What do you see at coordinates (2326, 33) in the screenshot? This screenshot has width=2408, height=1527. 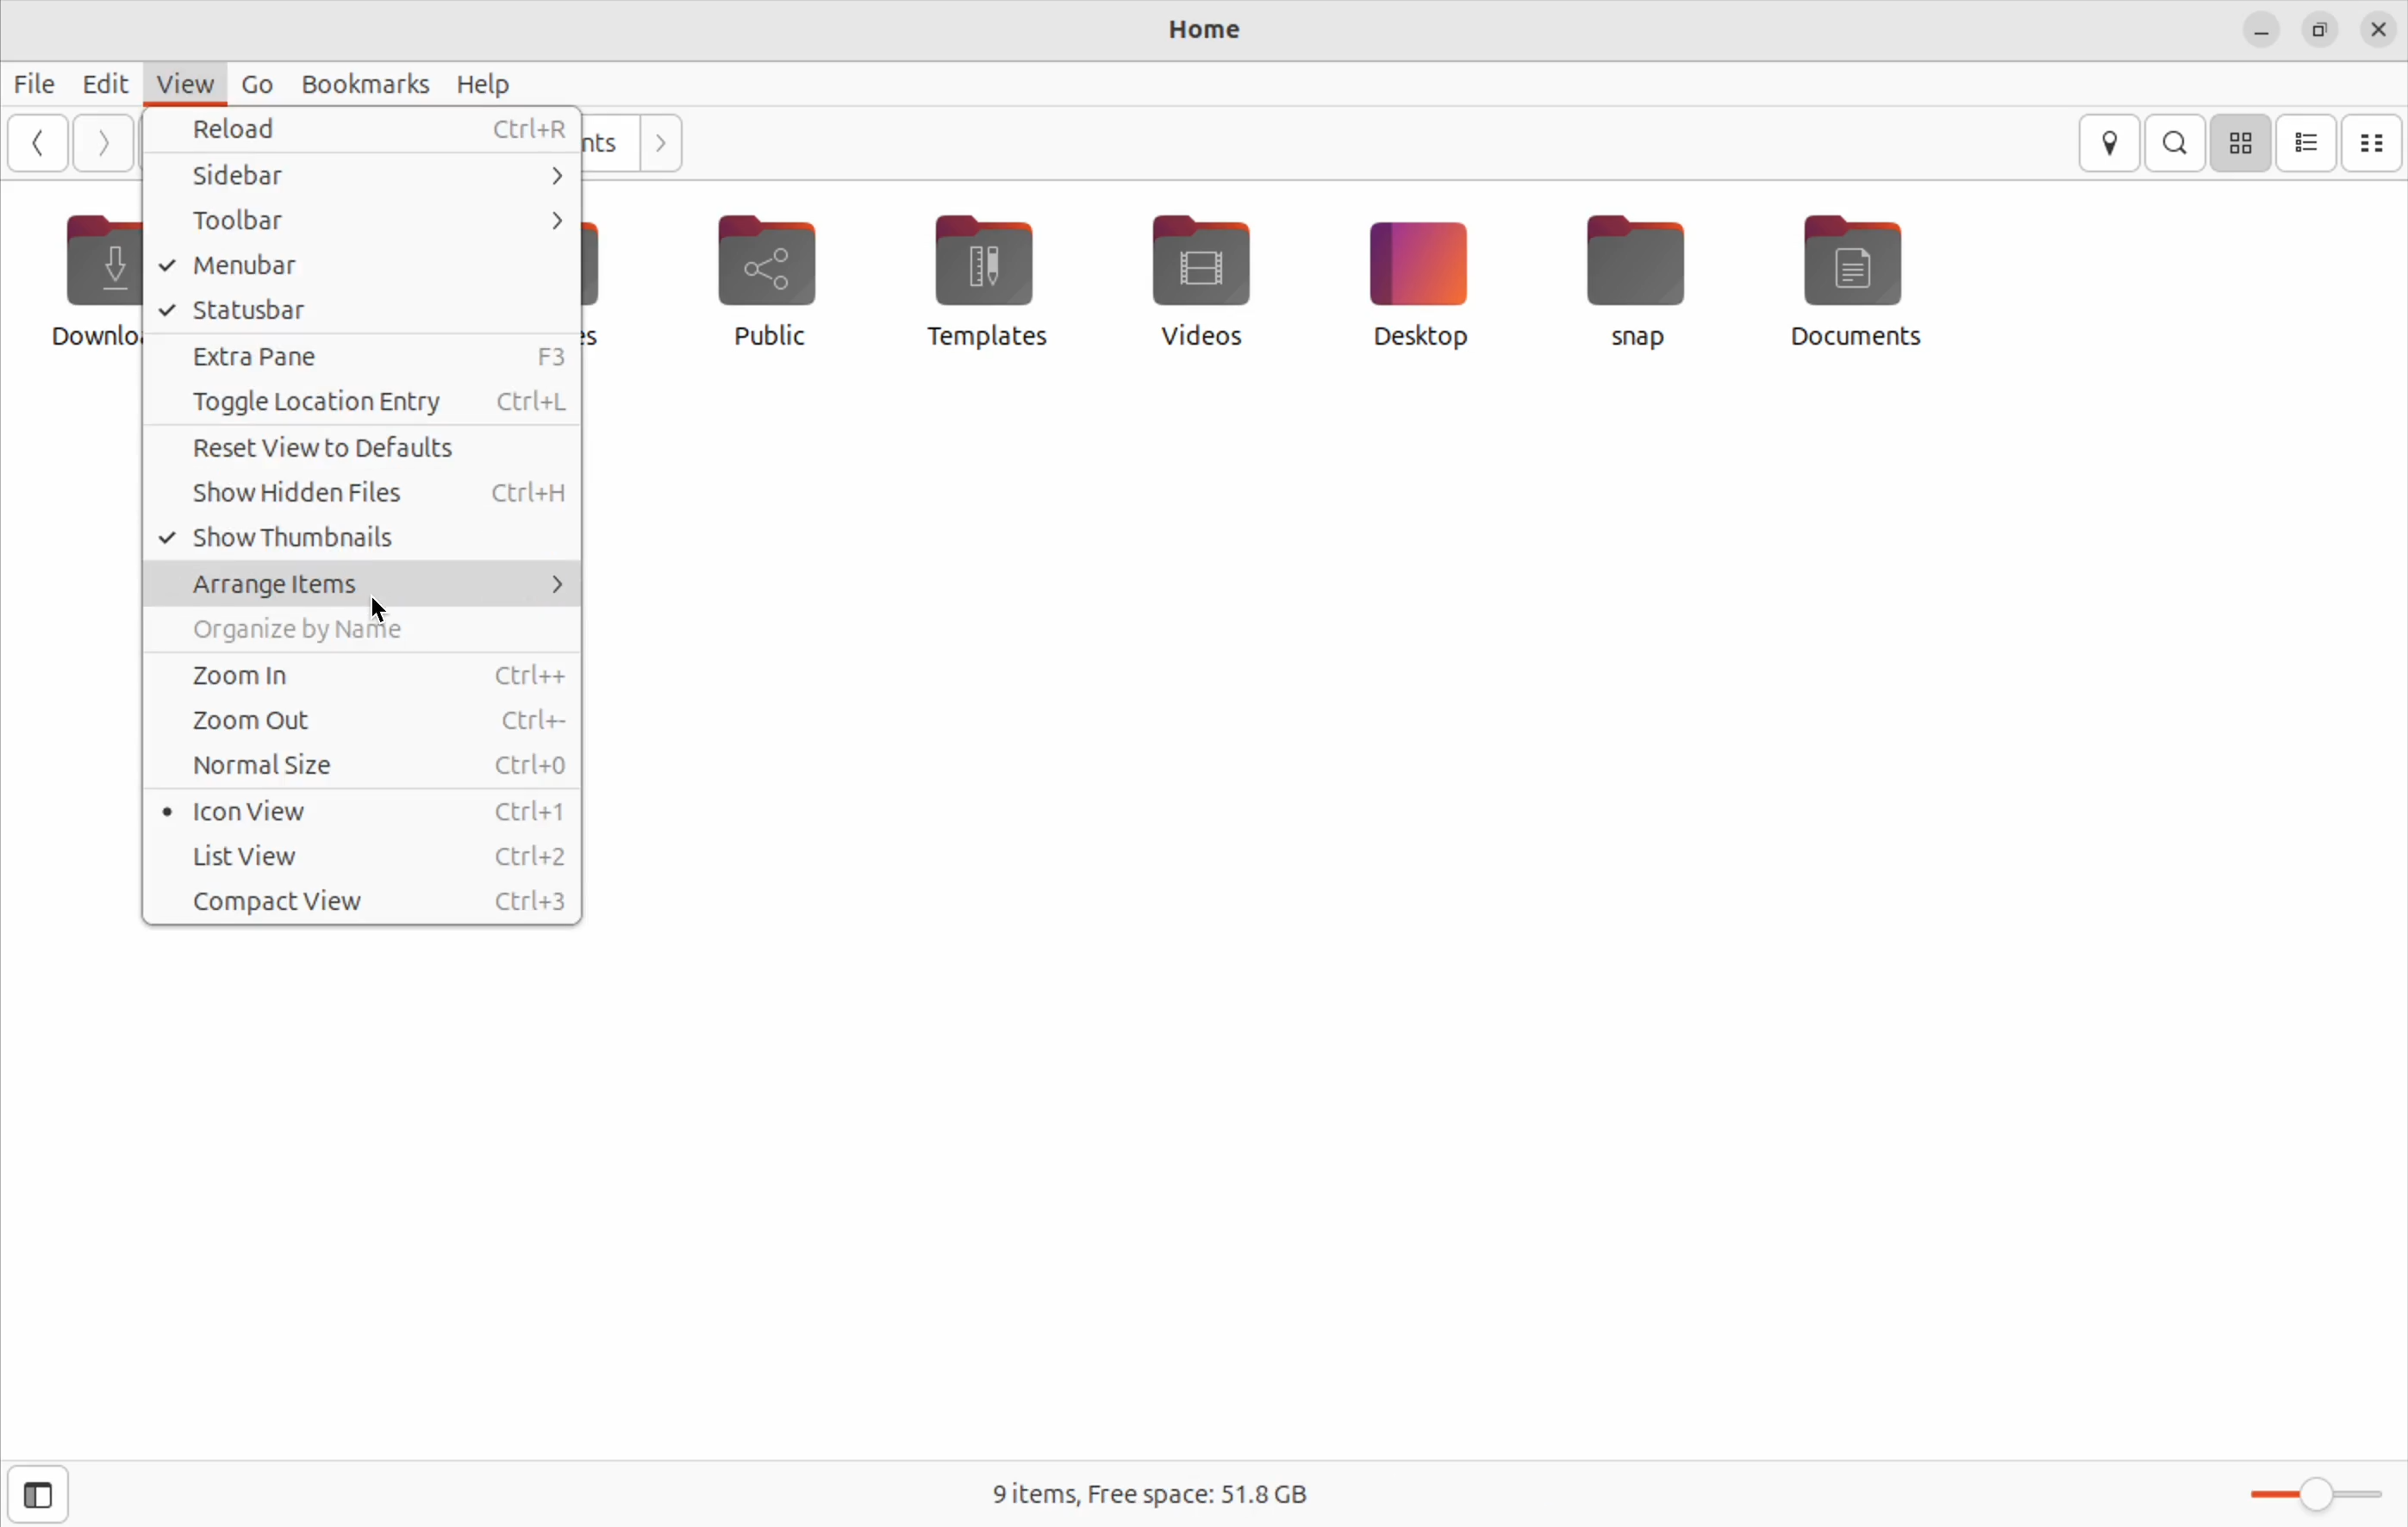 I see `resize` at bounding box center [2326, 33].